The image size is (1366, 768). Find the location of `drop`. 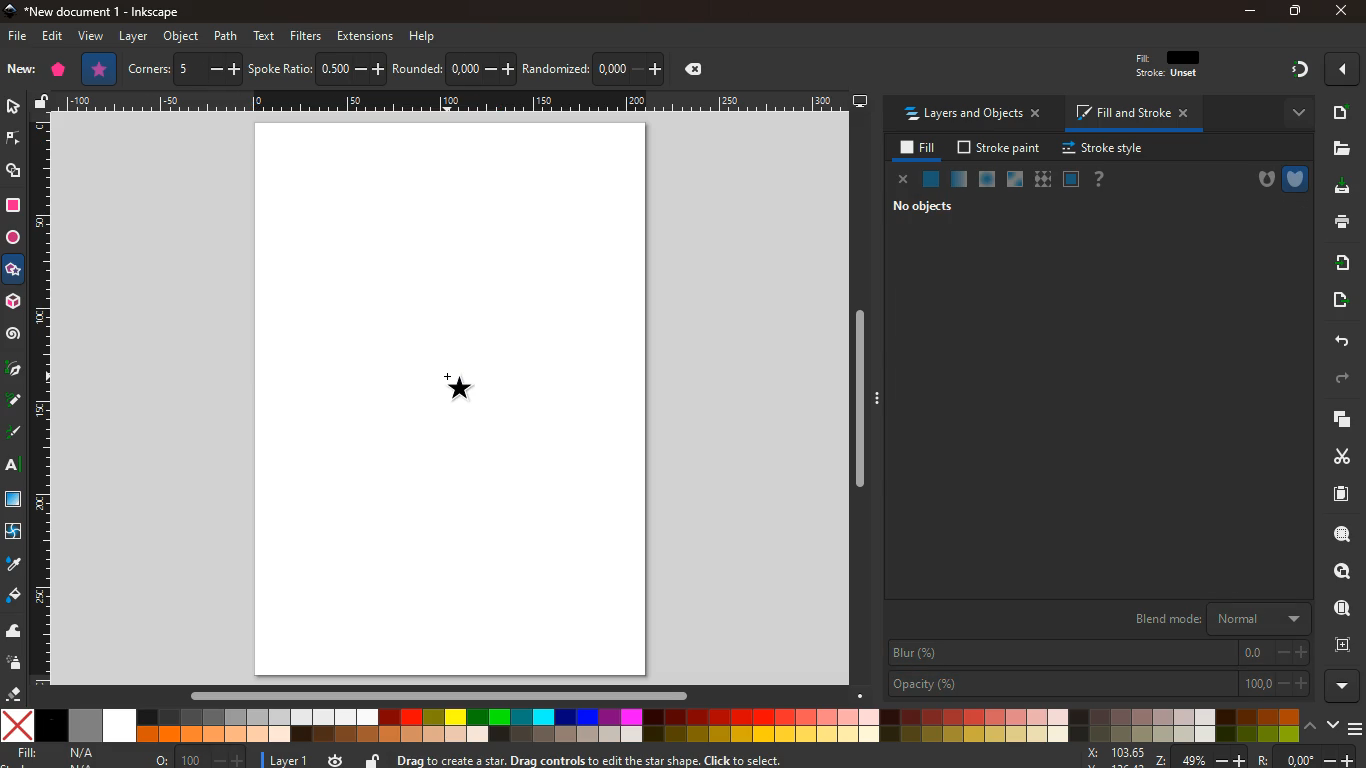

drop is located at coordinates (14, 564).